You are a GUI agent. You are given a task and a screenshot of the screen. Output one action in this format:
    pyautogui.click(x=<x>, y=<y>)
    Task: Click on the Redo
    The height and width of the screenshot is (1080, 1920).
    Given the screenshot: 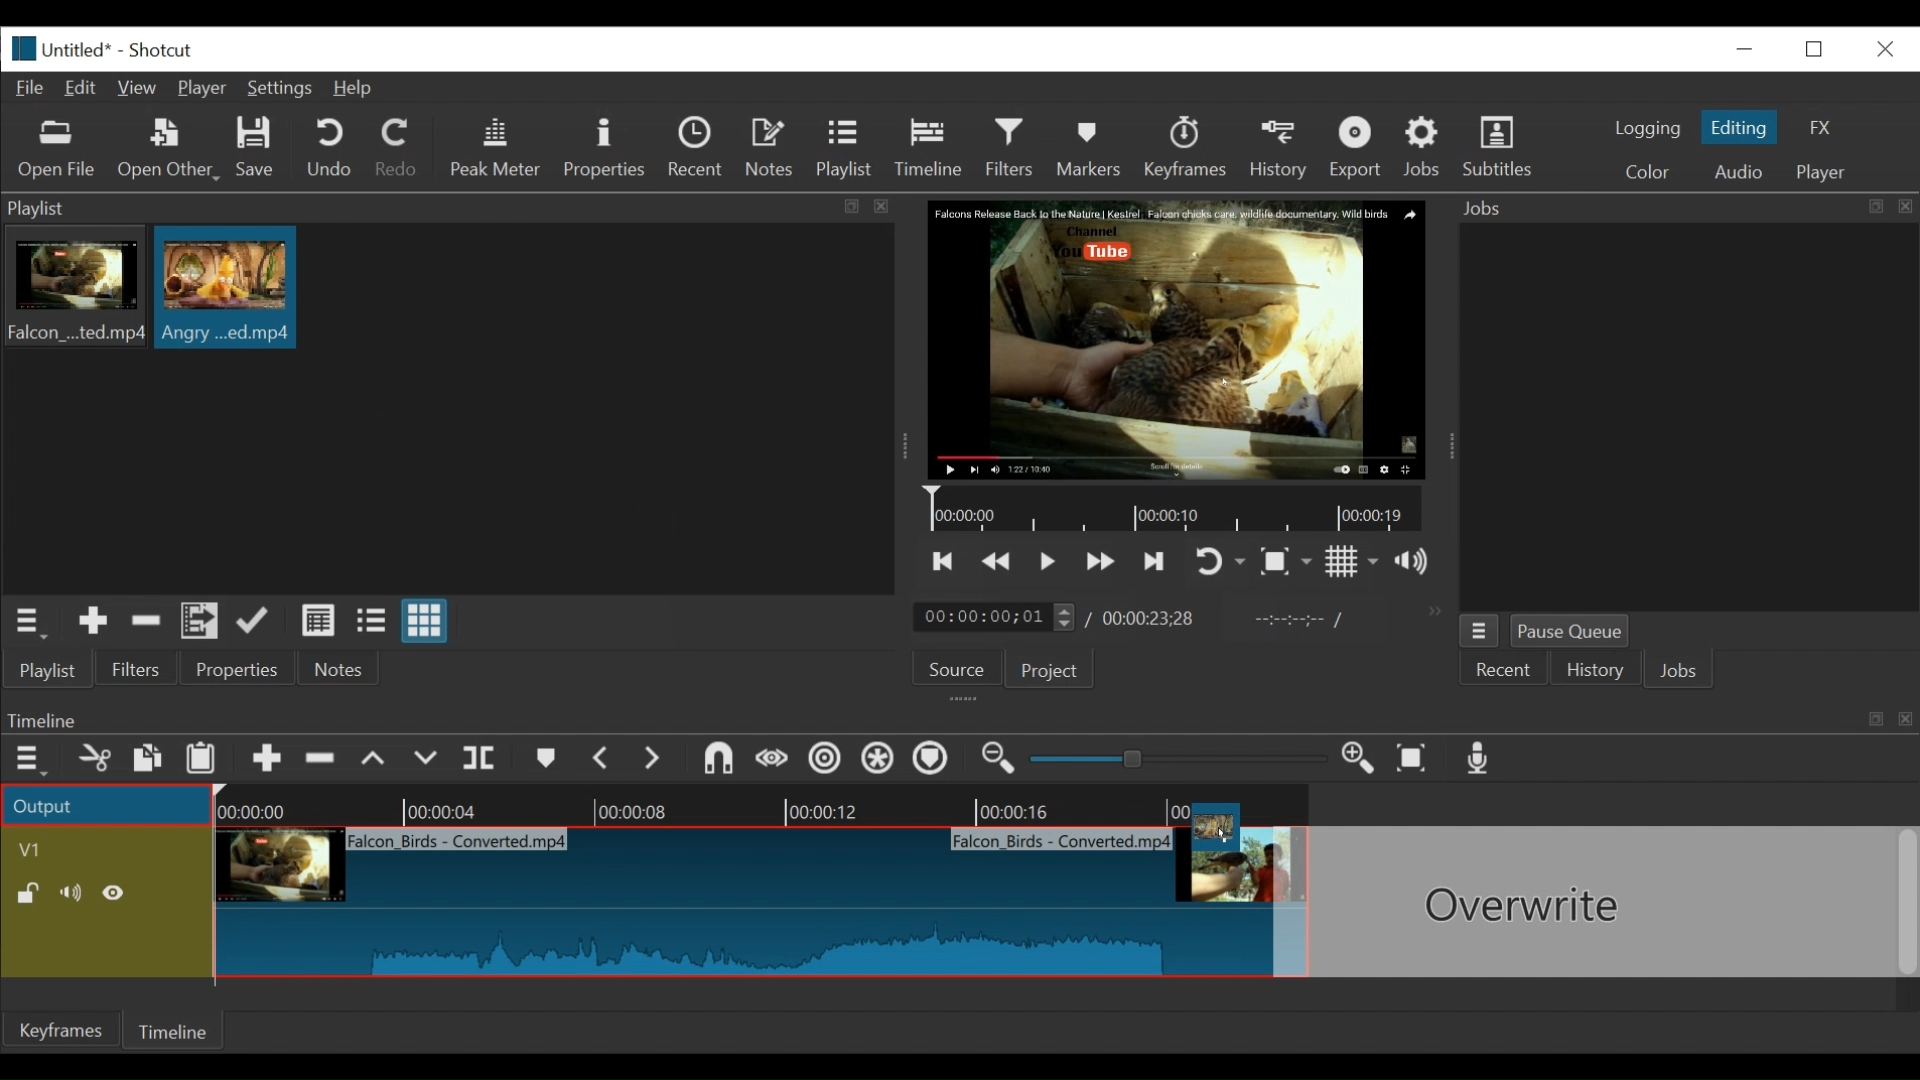 What is the action you would take?
    pyautogui.click(x=397, y=151)
    